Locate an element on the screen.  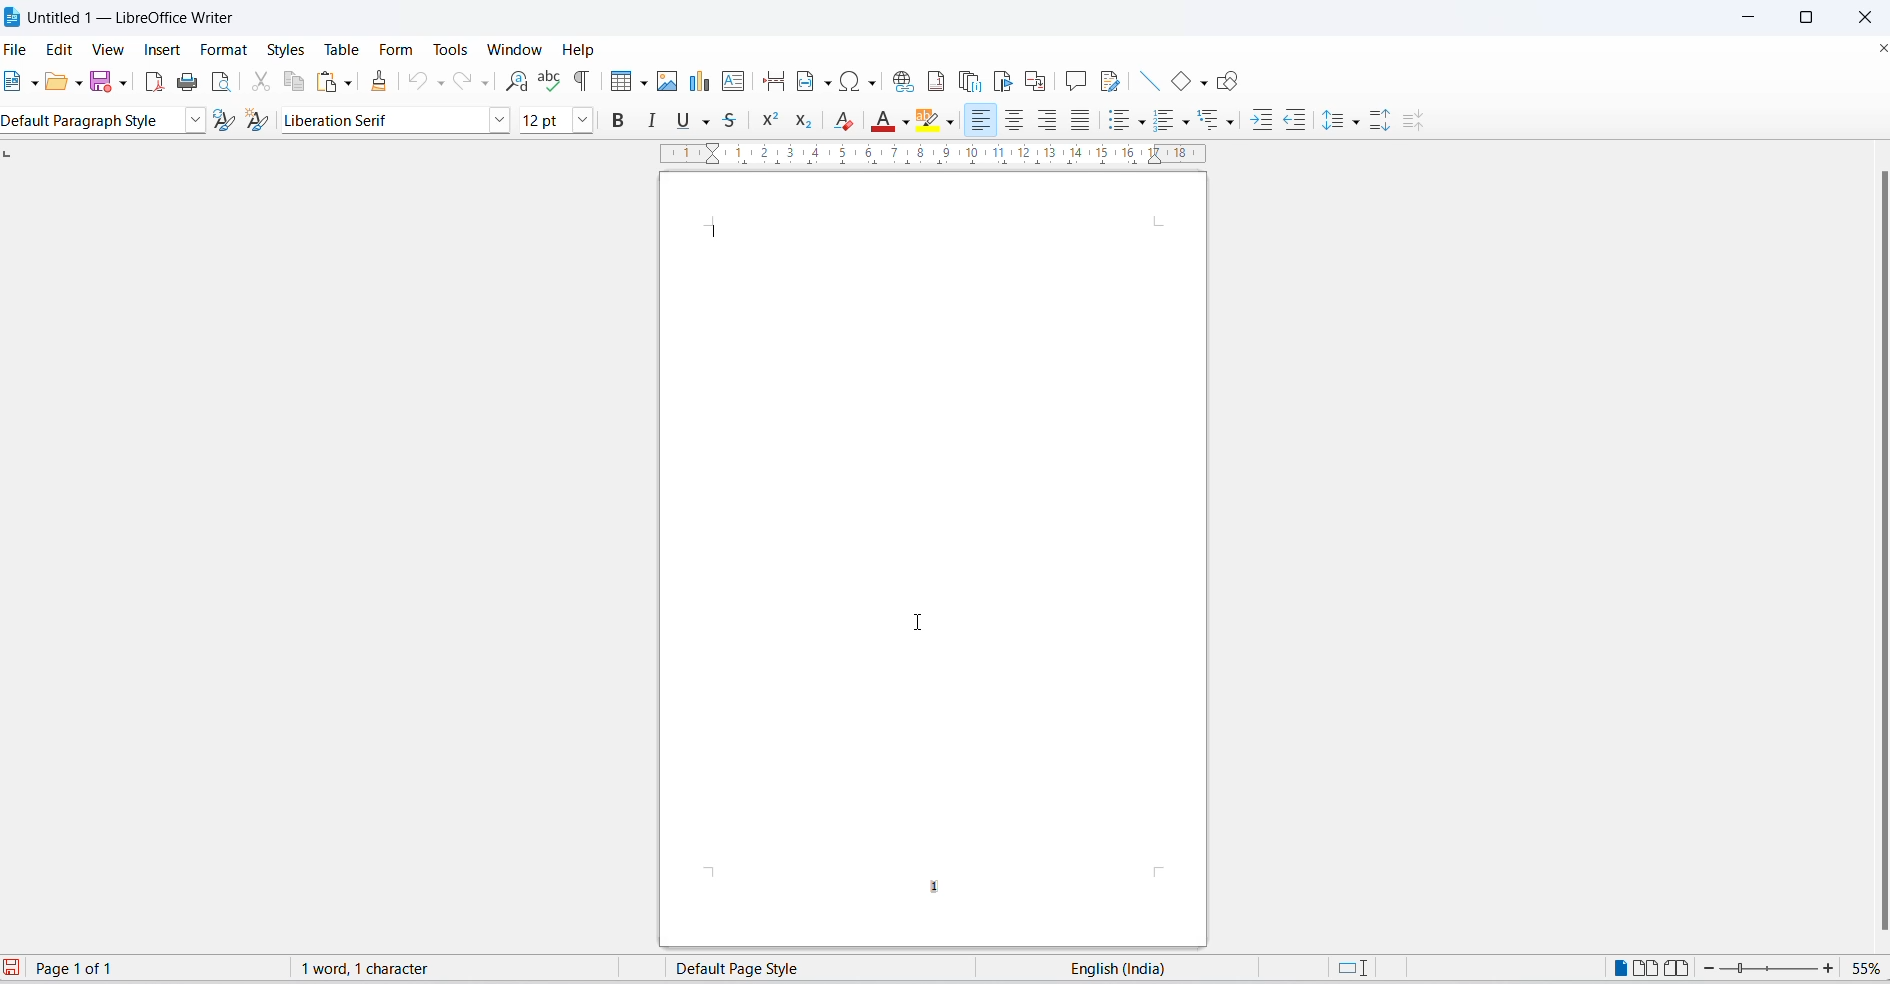
increase paragraph spacing is located at coordinates (1382, 122).